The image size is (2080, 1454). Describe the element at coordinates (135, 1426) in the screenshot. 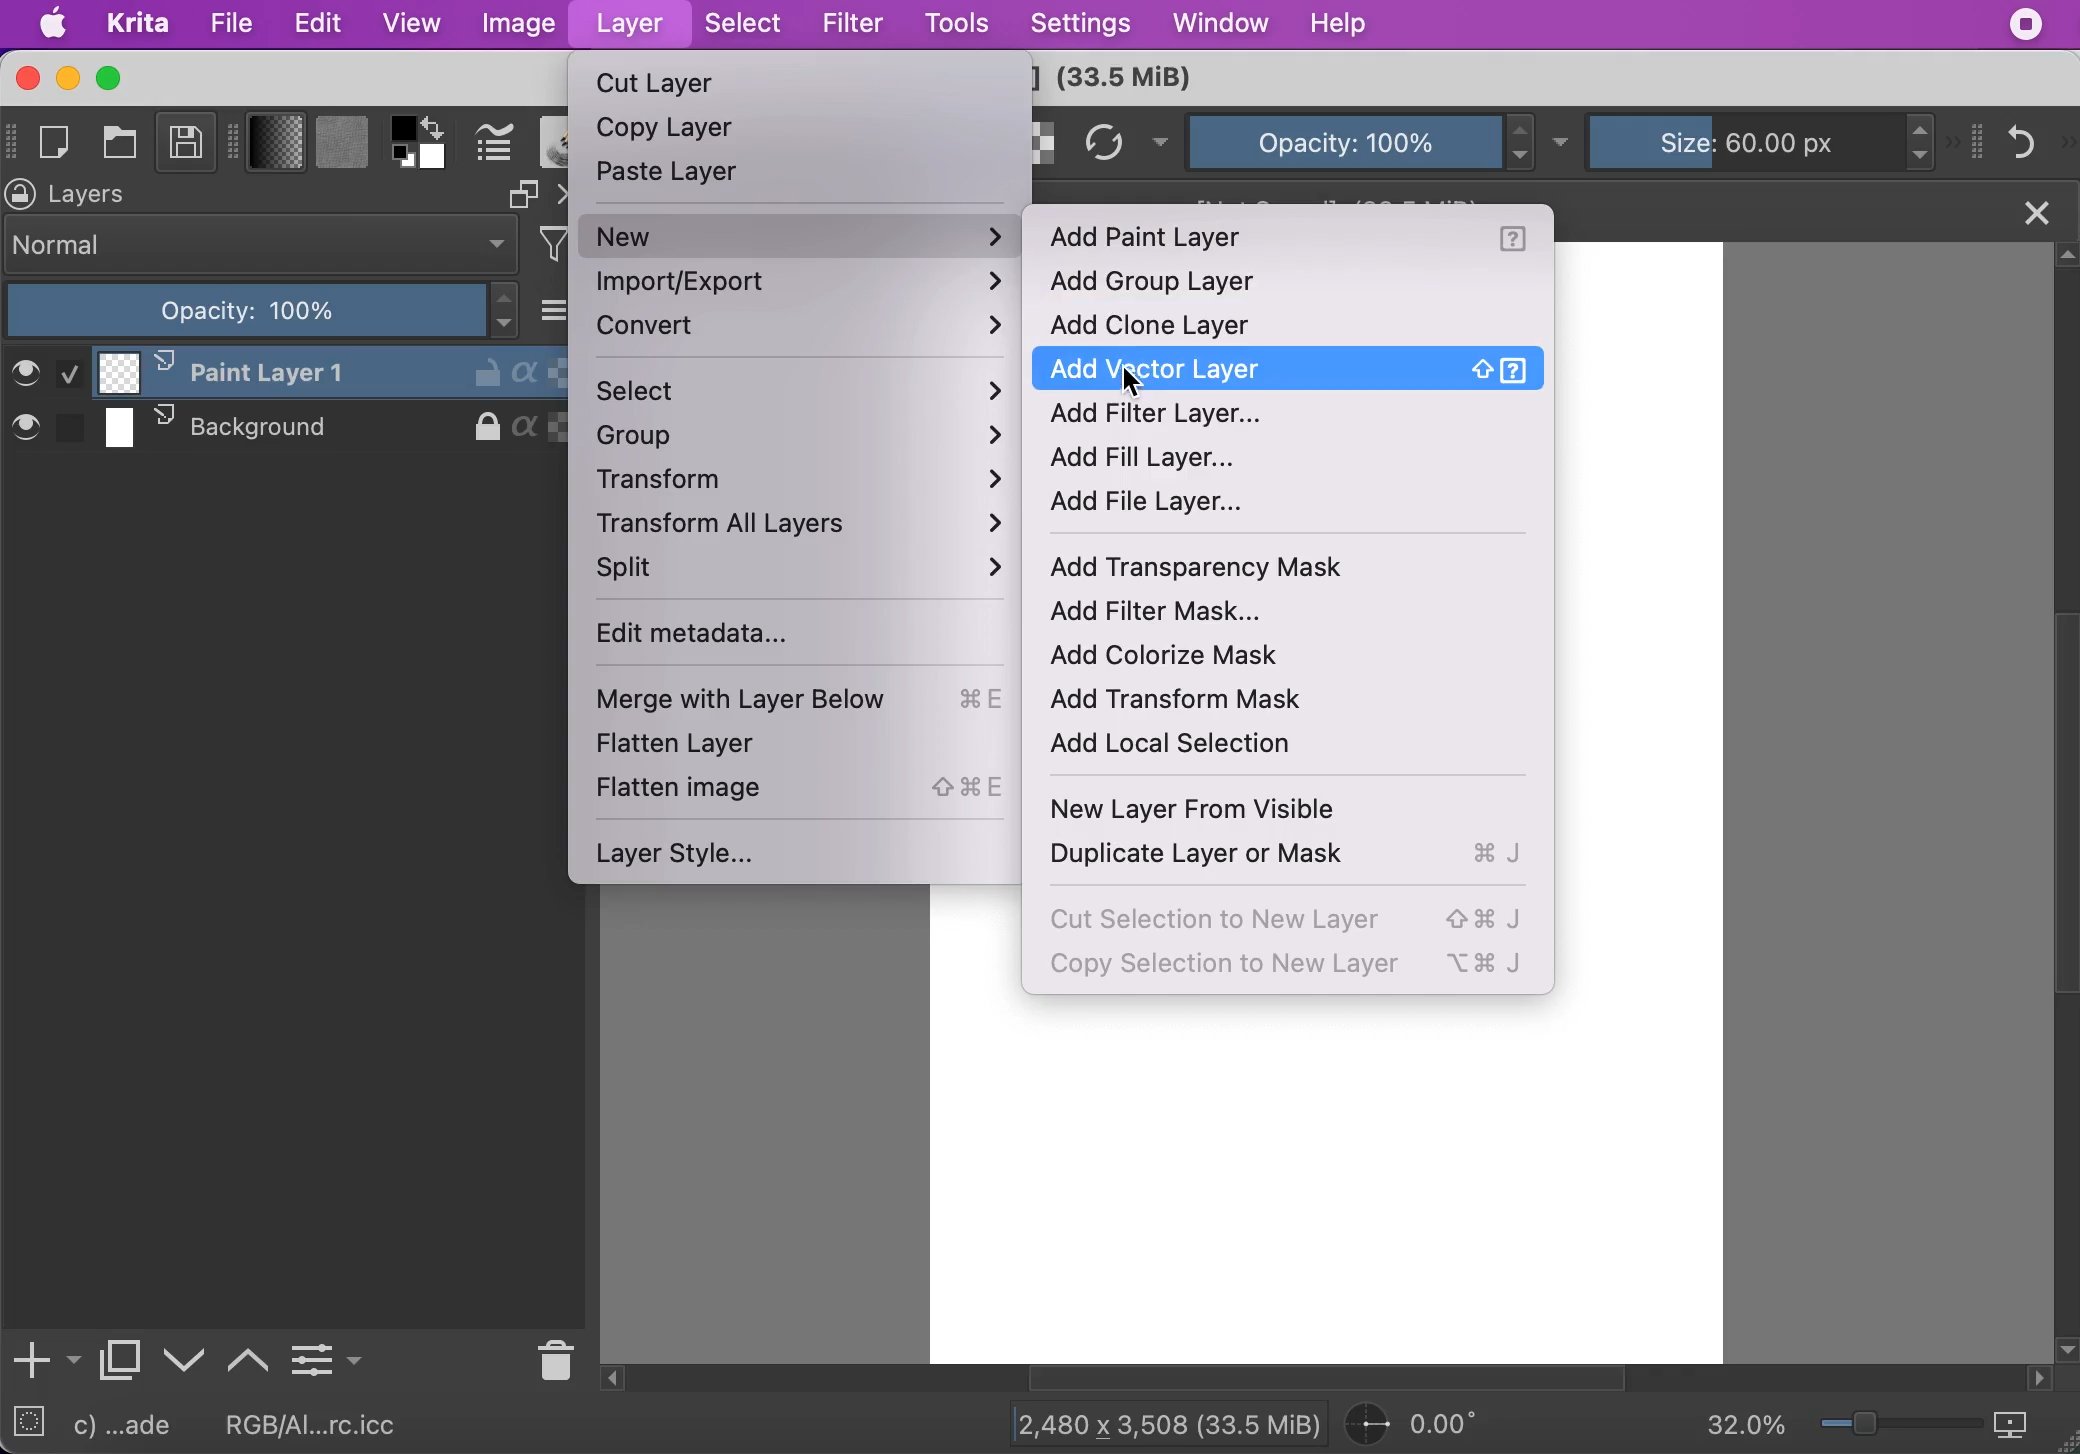

I see `pencil 6 - quick shade` at that location.